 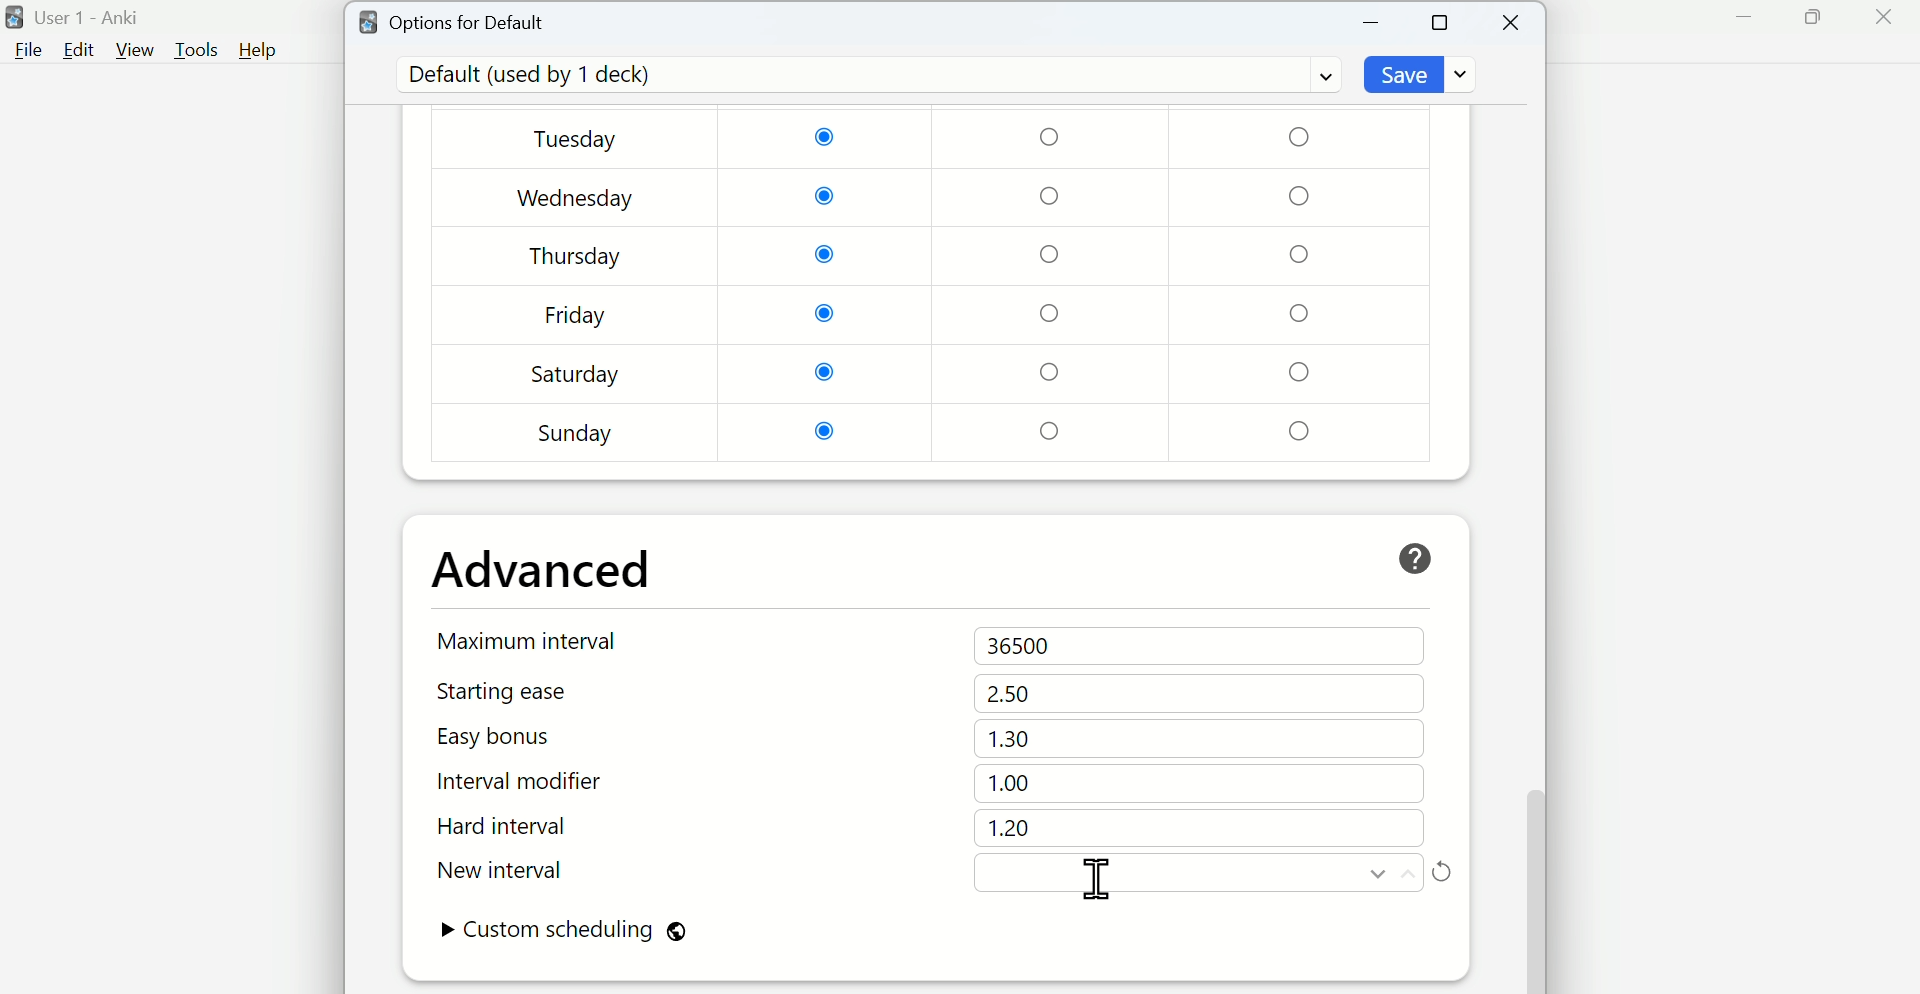 I want to click on Checkboxes, so click(x=1055, y=285).